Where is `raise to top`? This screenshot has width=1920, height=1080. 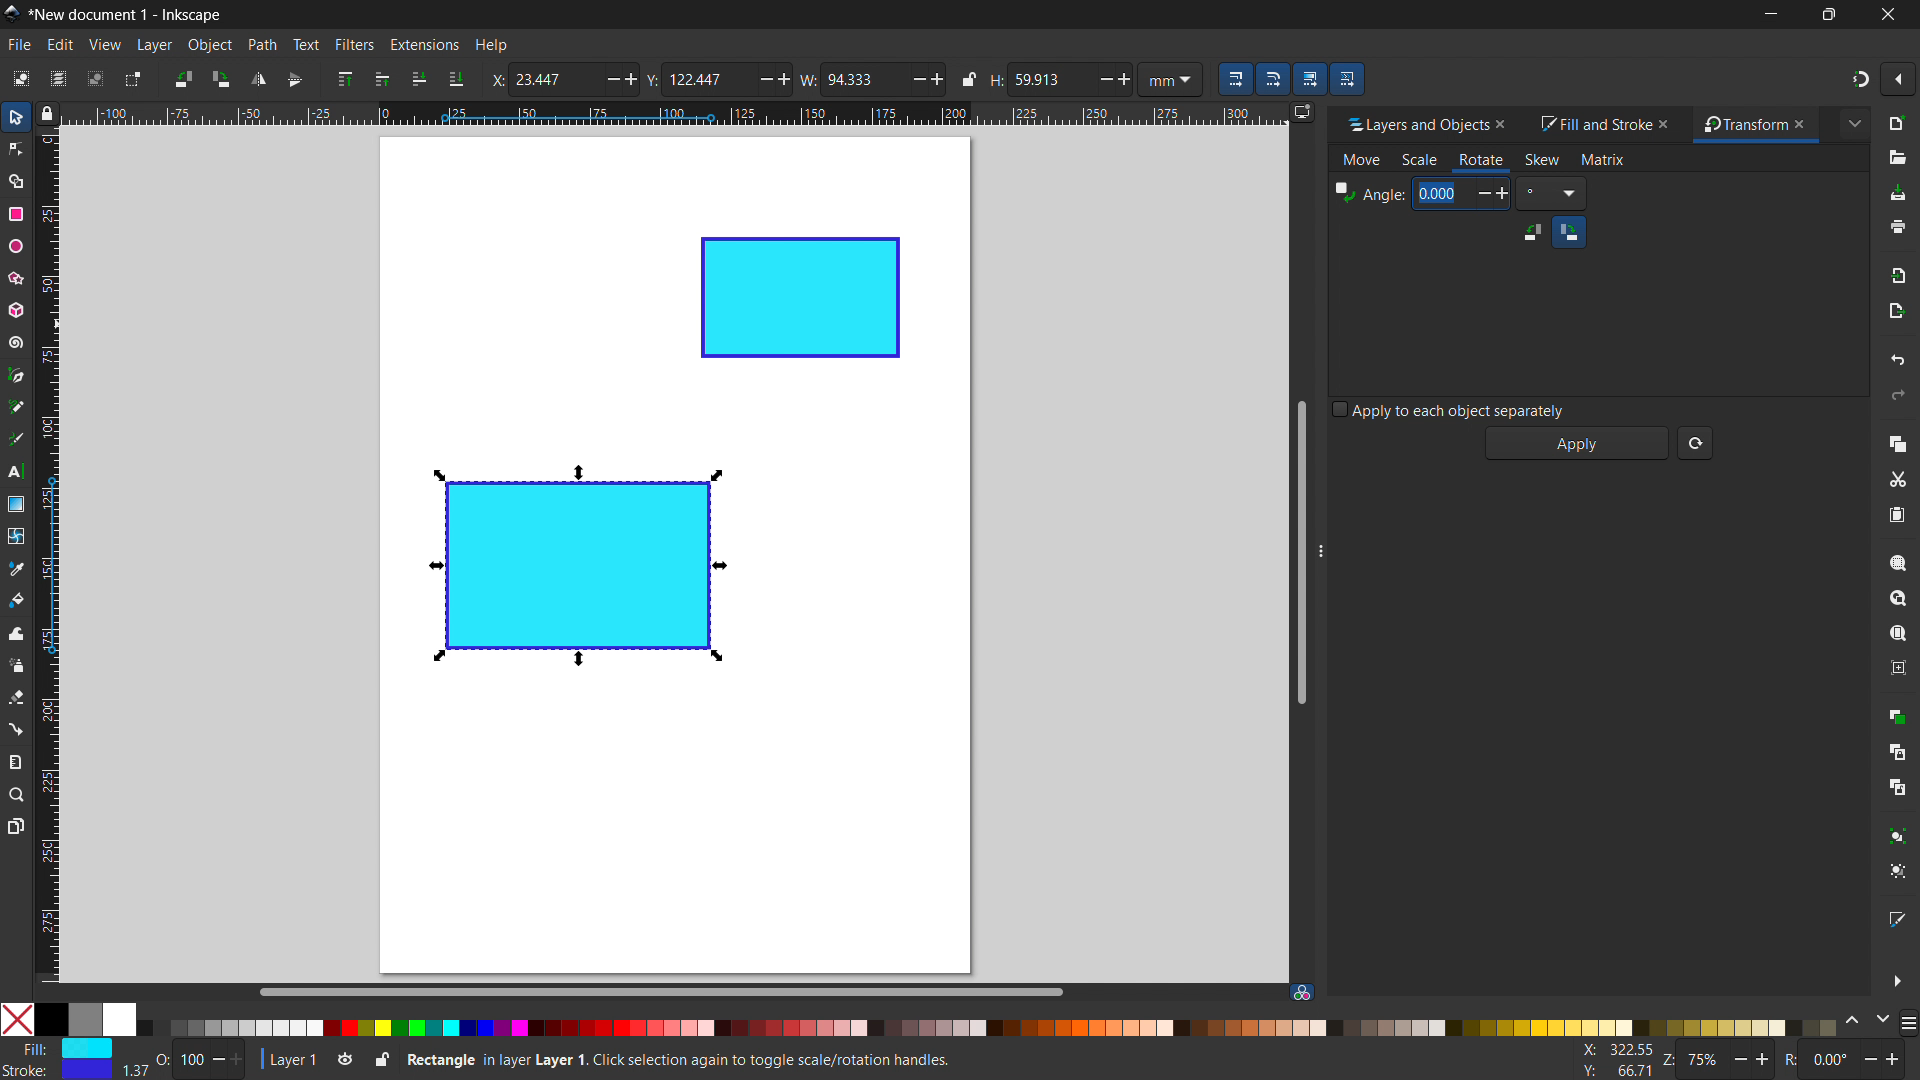
raise to top is located at coordinates (345, 79).